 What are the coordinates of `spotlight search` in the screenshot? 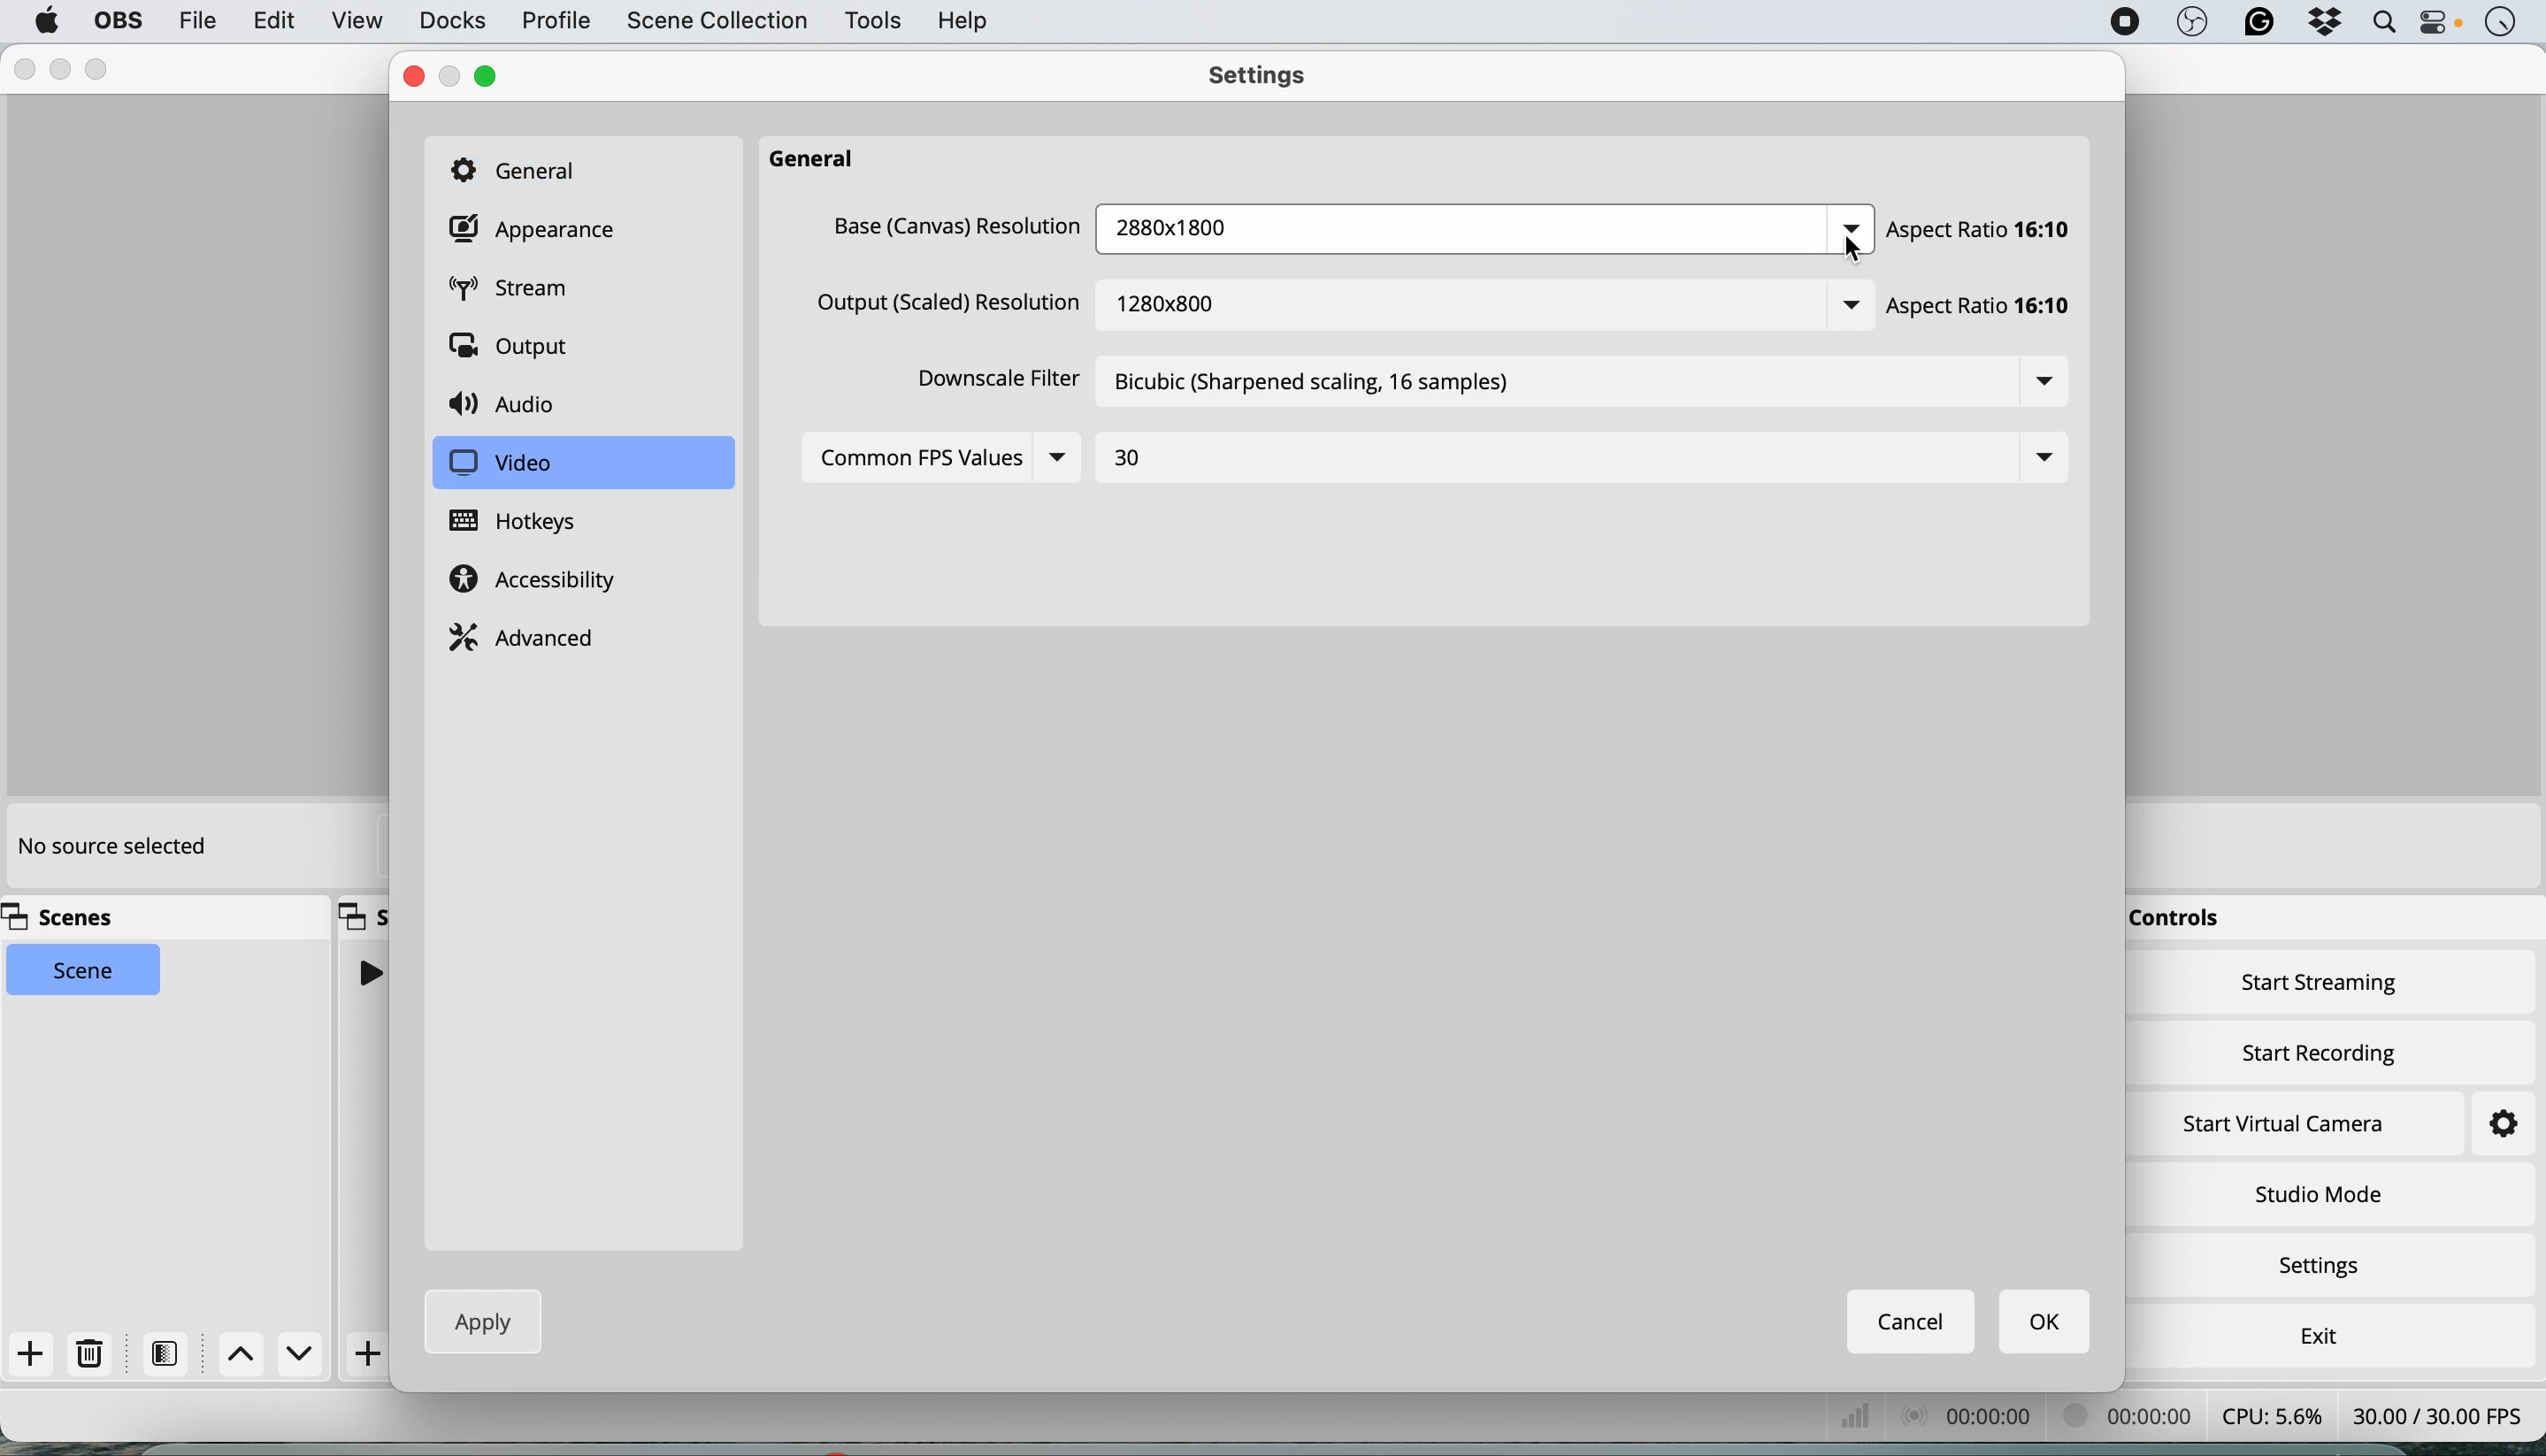 It's located at (2381, 23).